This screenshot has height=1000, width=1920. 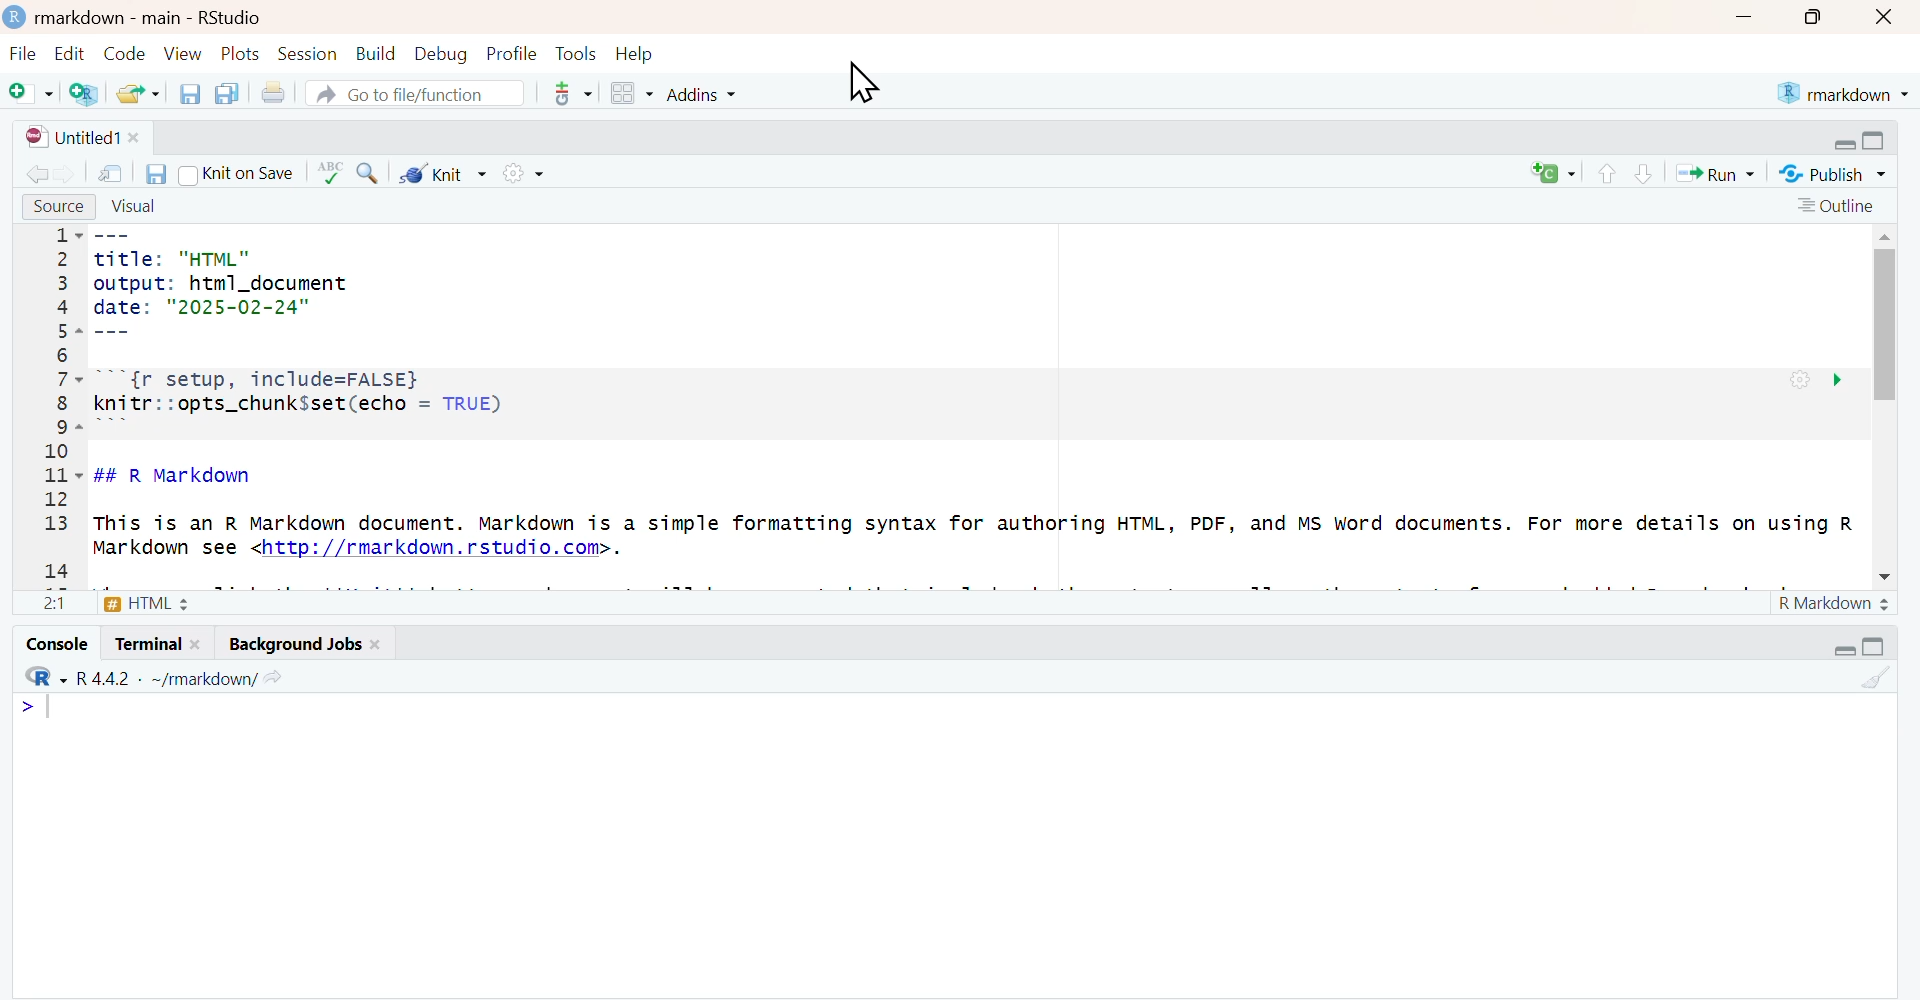 I want to click on File, so click(x=24, y=55).